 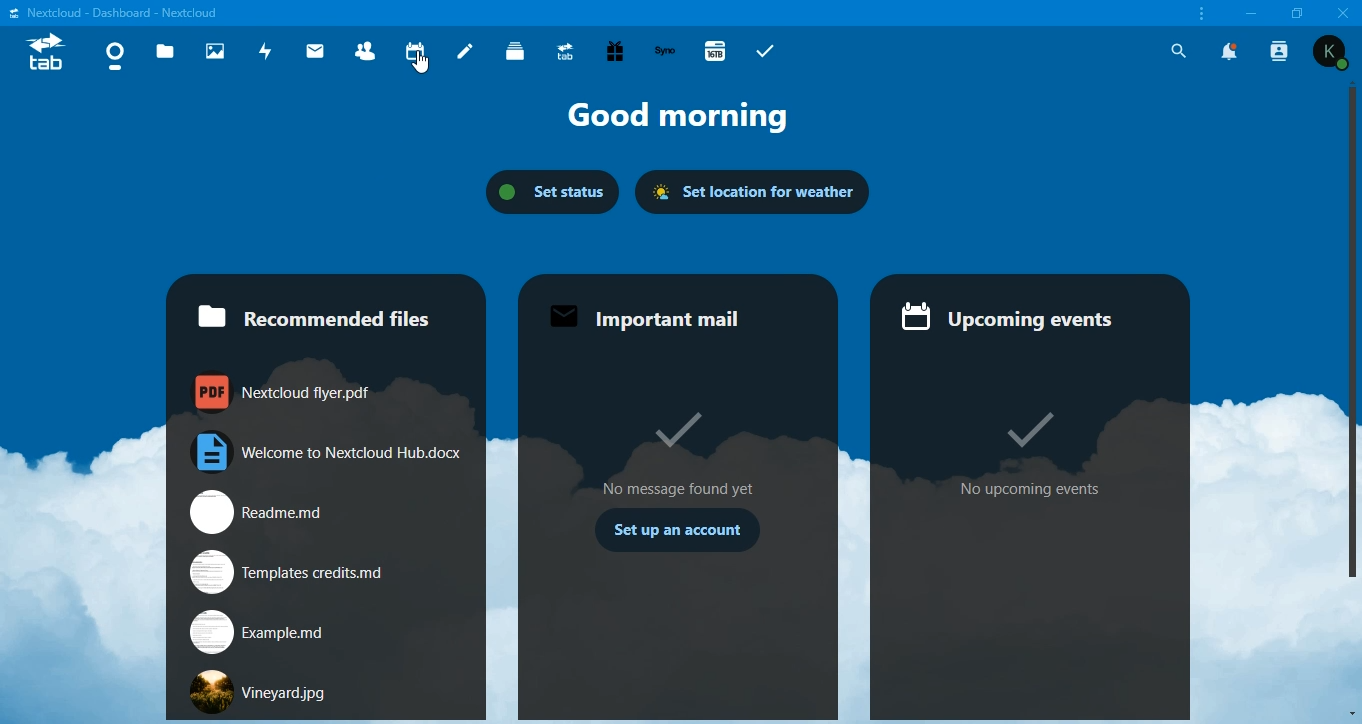 What do you see at coordinates (1015, 319) in the screenshot?
I see `= Upcoming events` at bounding box center [1015, 319].